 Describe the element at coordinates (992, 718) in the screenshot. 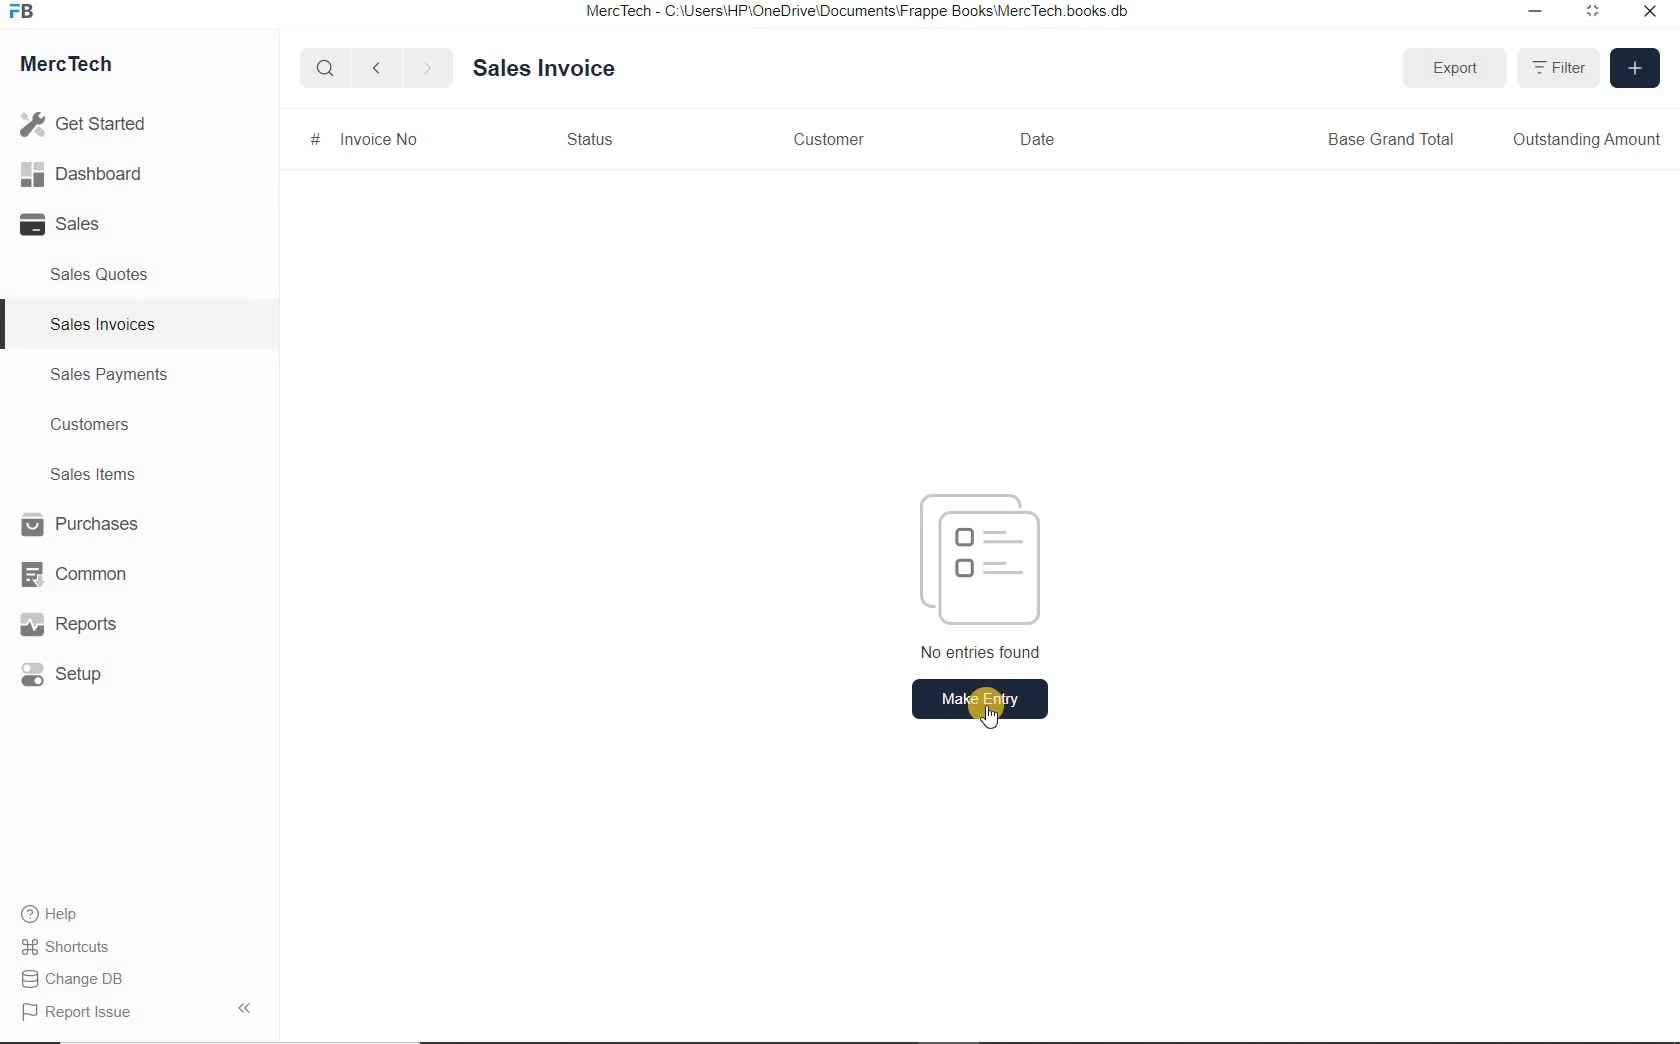

I see `Cursor` at that location.